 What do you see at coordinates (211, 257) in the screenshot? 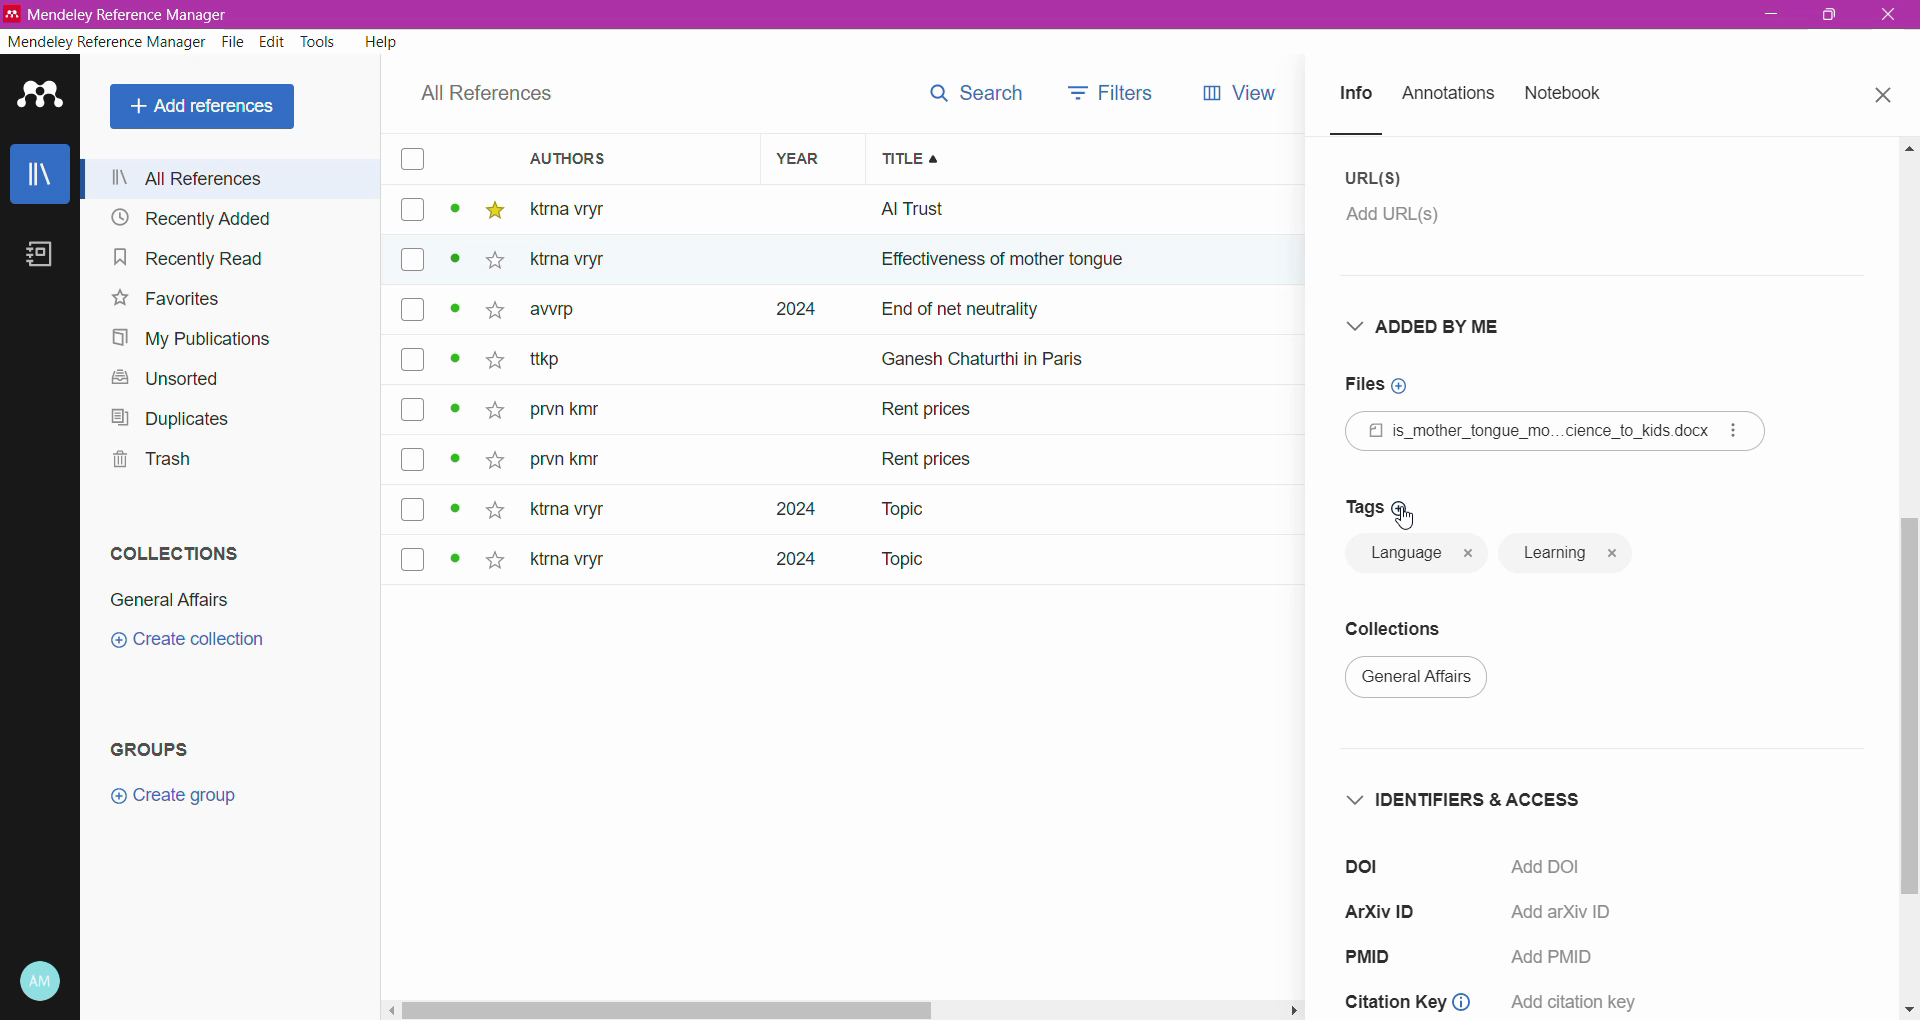
I see `Recently Read` at bounding box center [211, 257].